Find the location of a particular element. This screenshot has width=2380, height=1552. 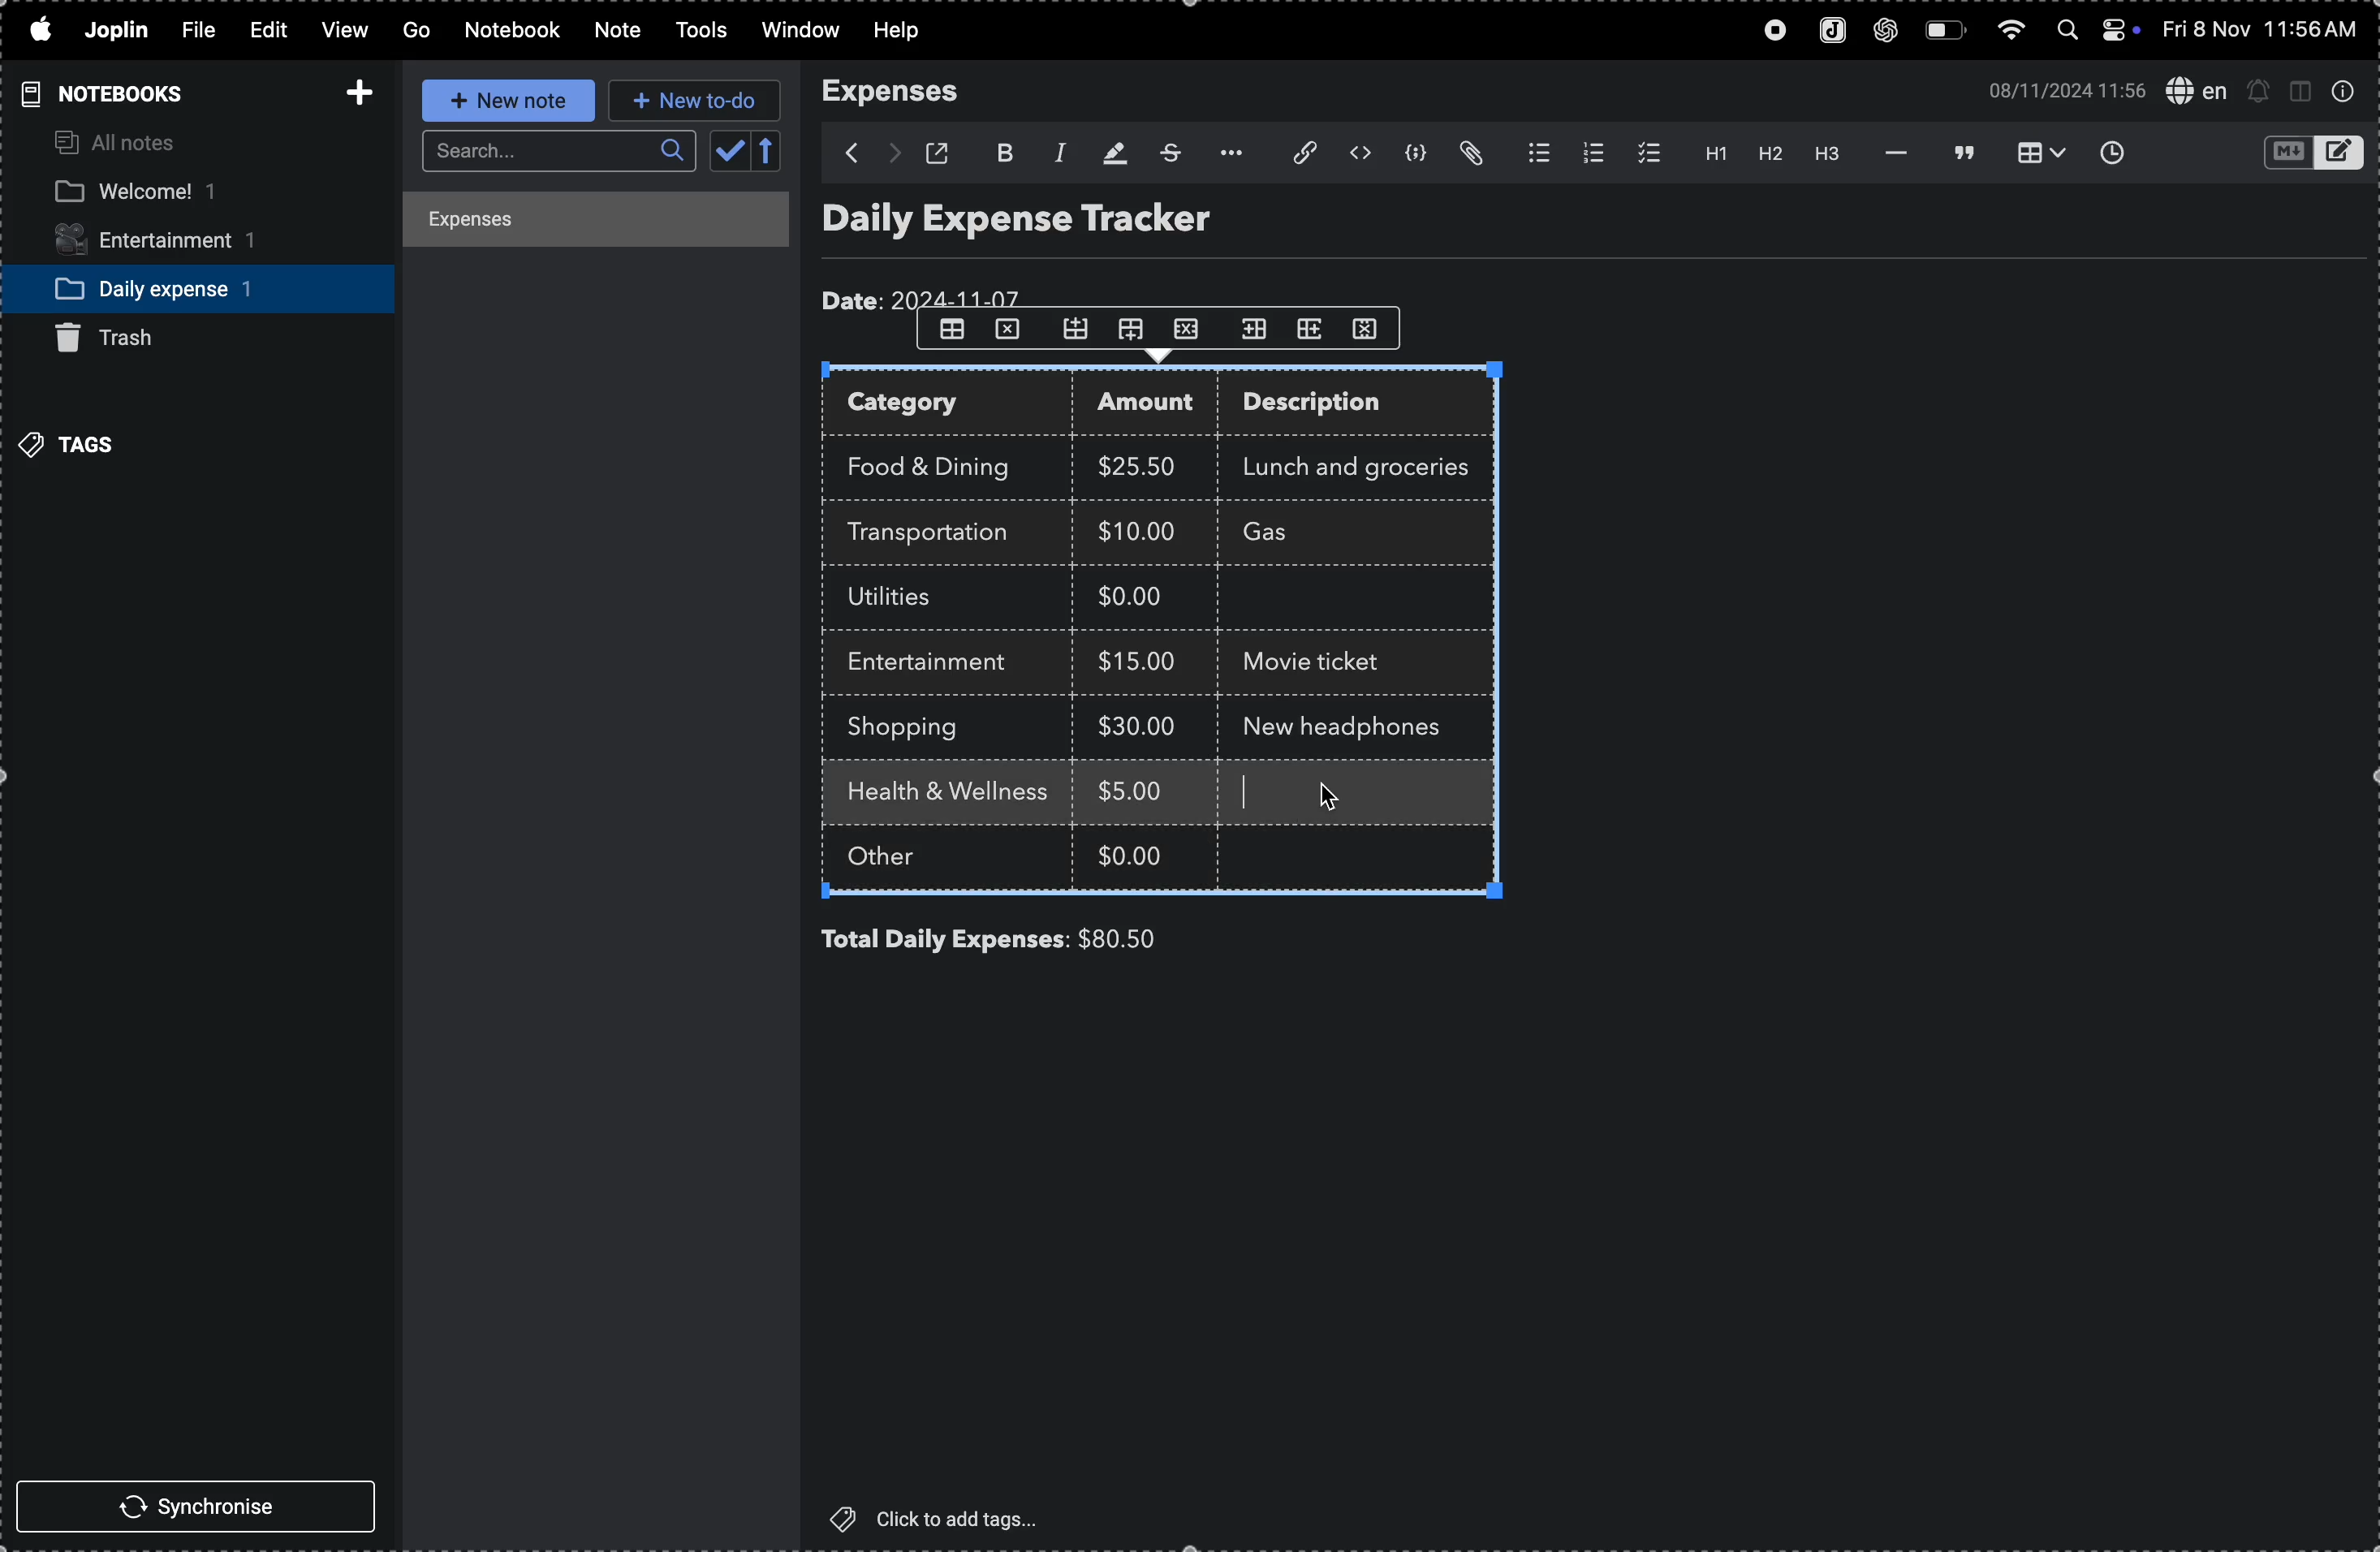

Daily expense tracker is located at coordinates (1055, 224).